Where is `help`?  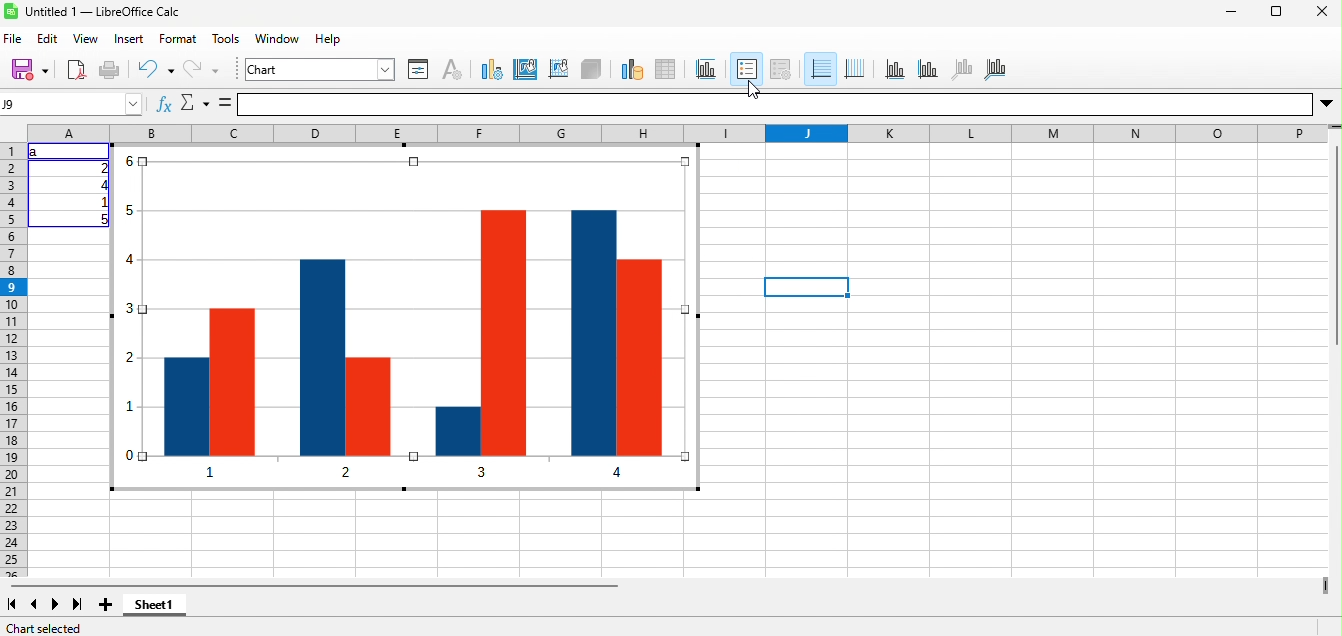 help is located at coordinates (329, 40).